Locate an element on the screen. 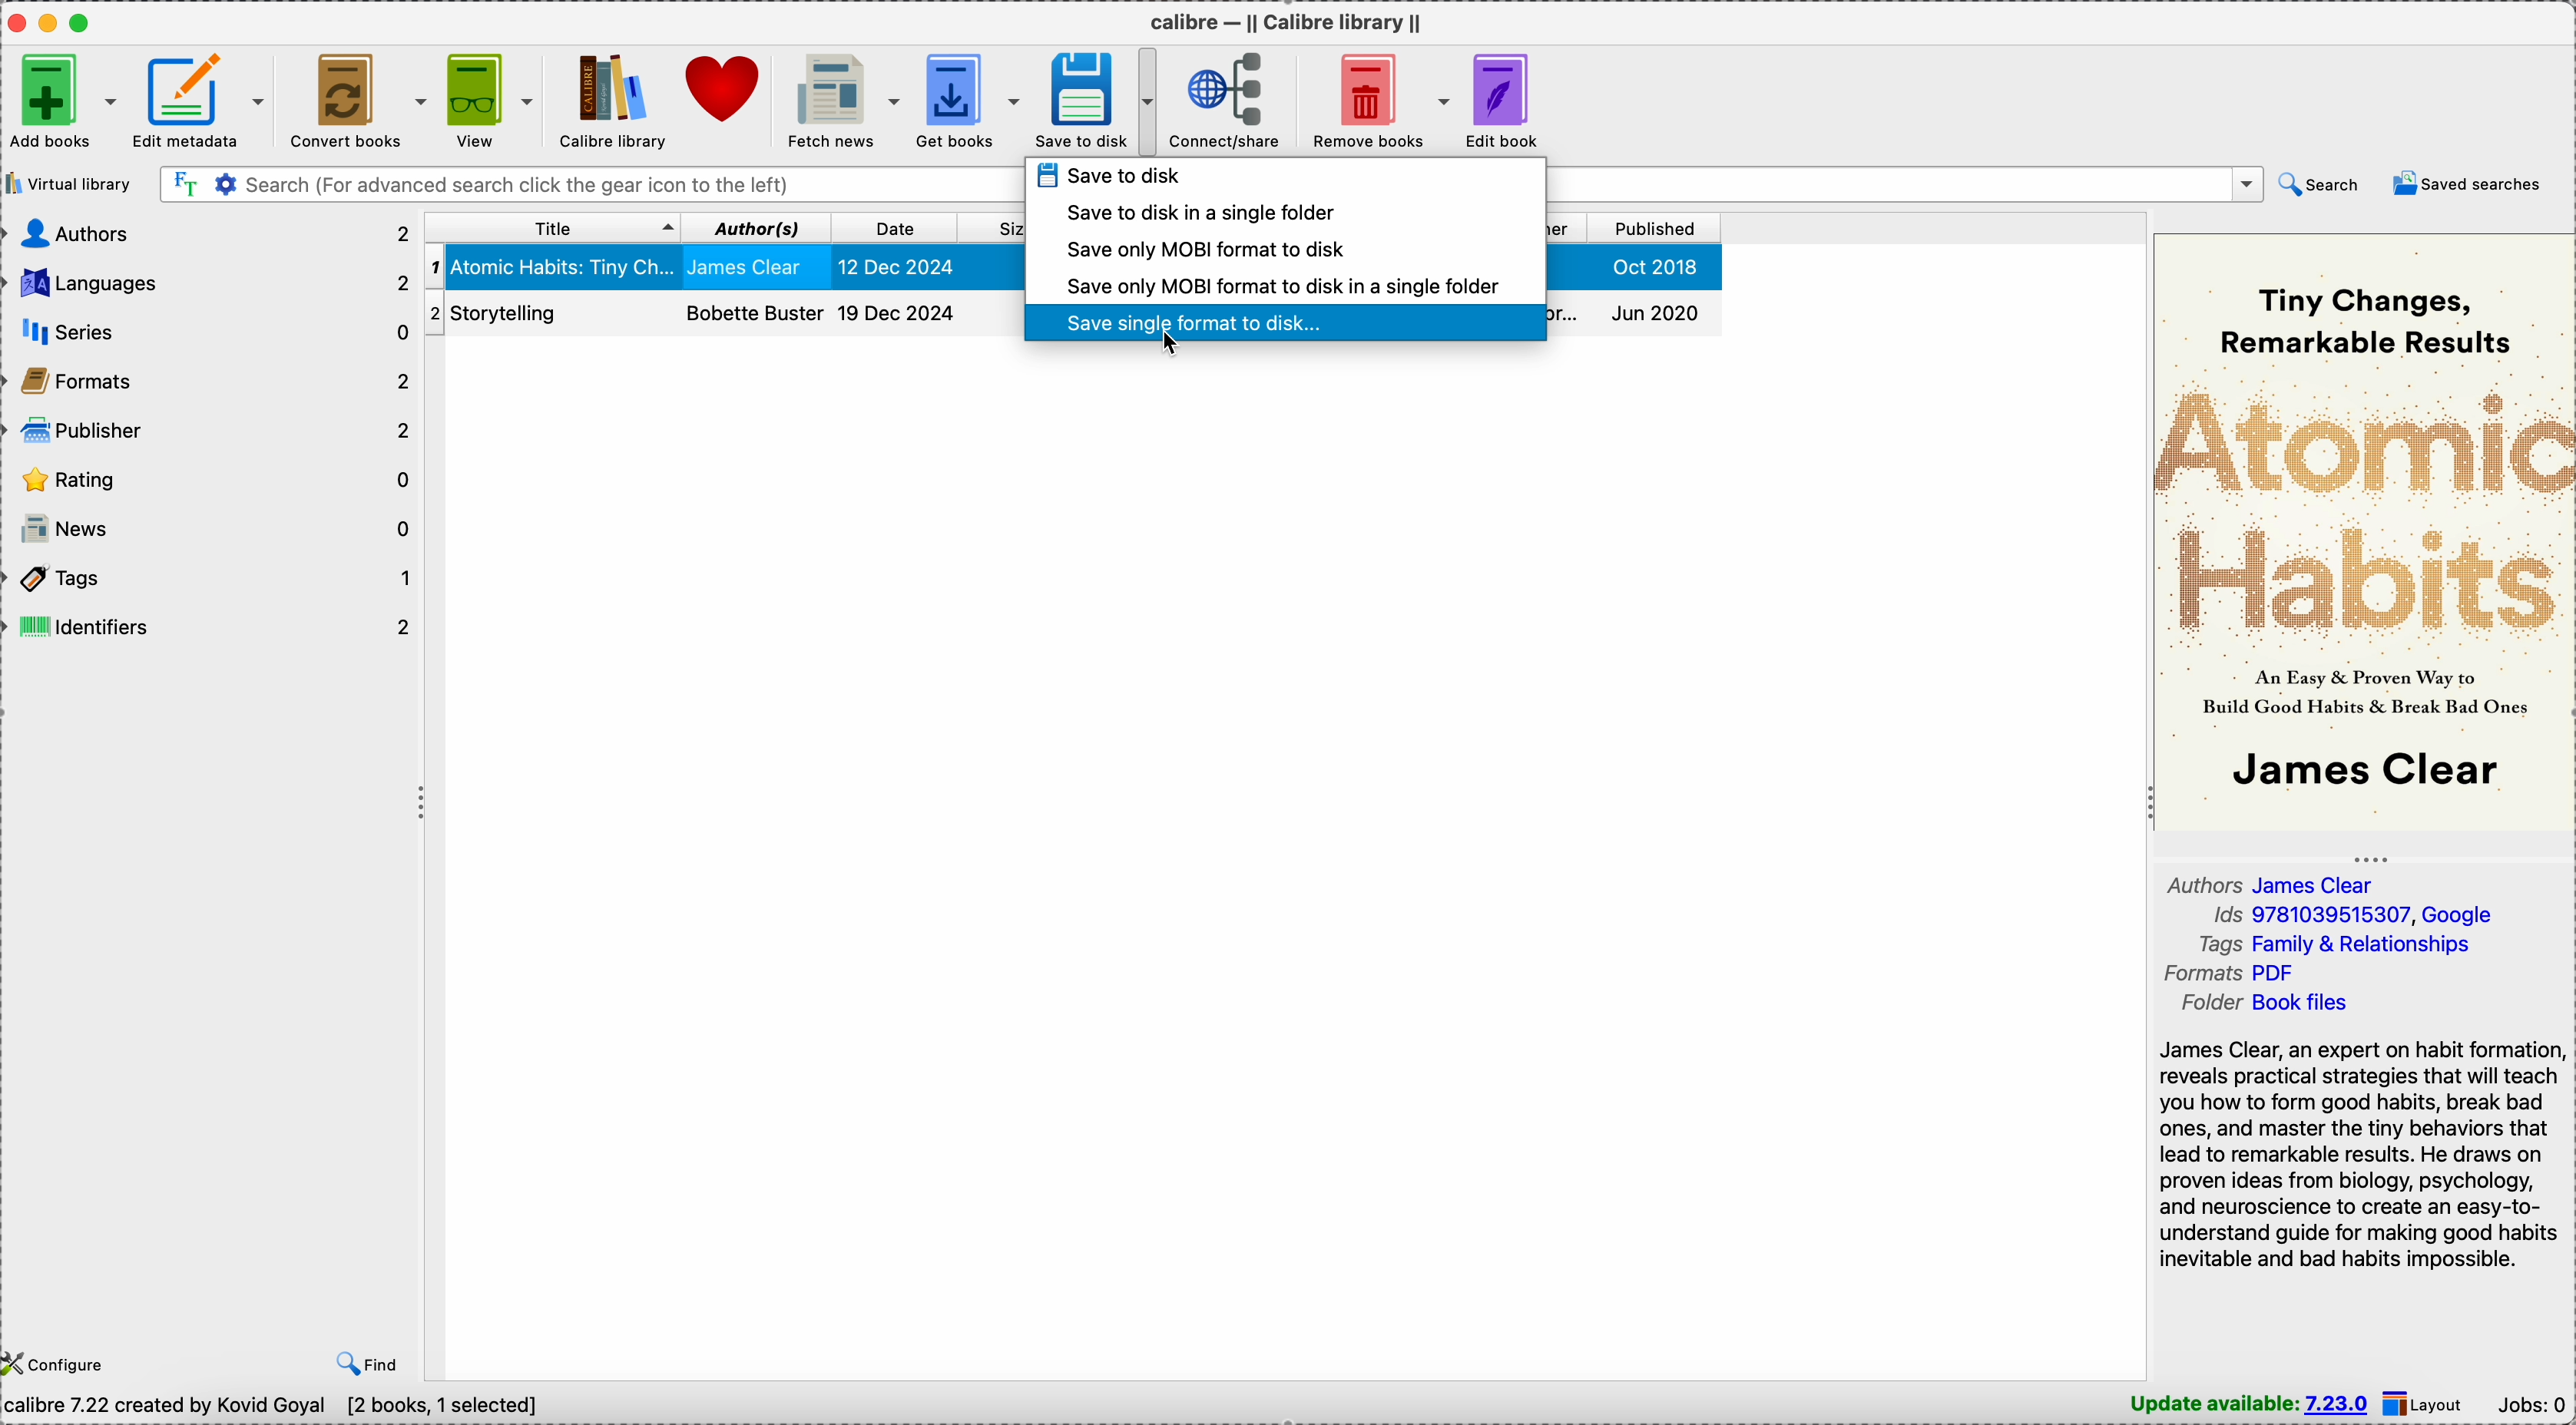  cursor is located at coordinates (1180, 352).